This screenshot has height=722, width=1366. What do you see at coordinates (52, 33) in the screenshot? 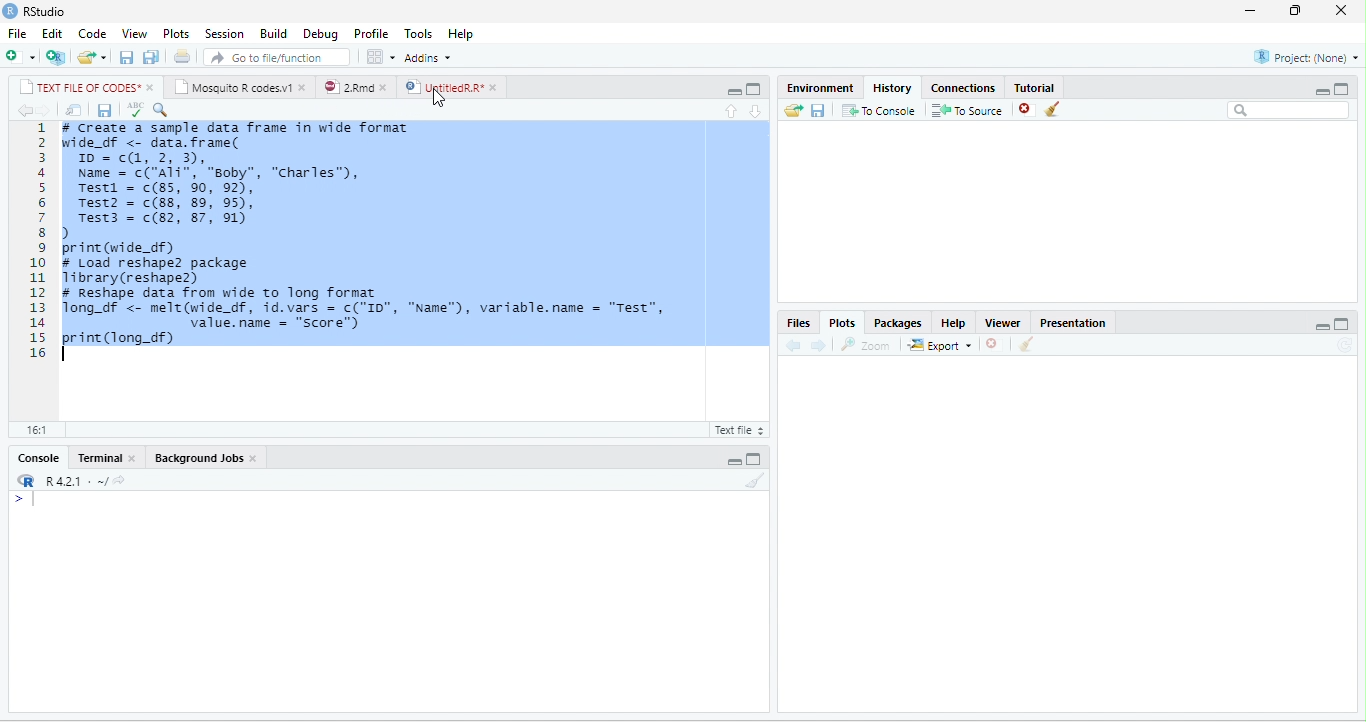
I see `Edit` at bounding box center [52, 33].